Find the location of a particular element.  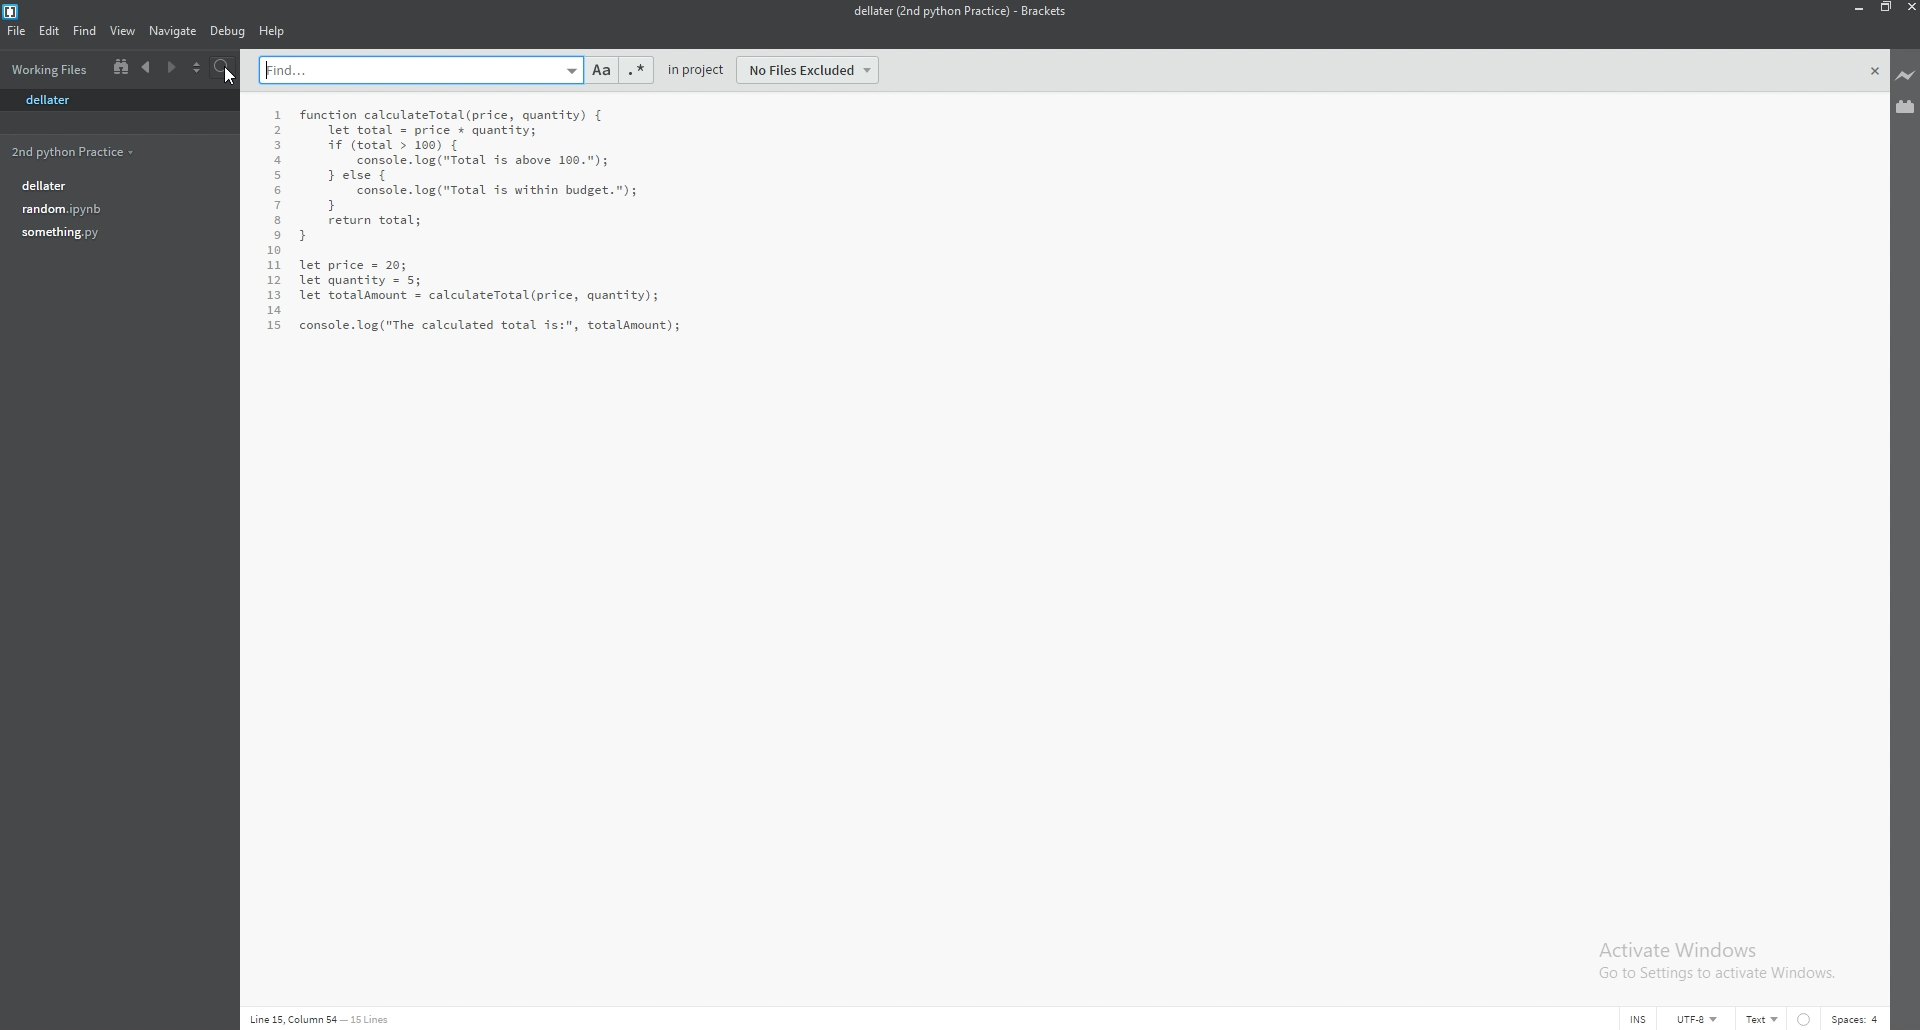

view is located at coordinates (123, 31).